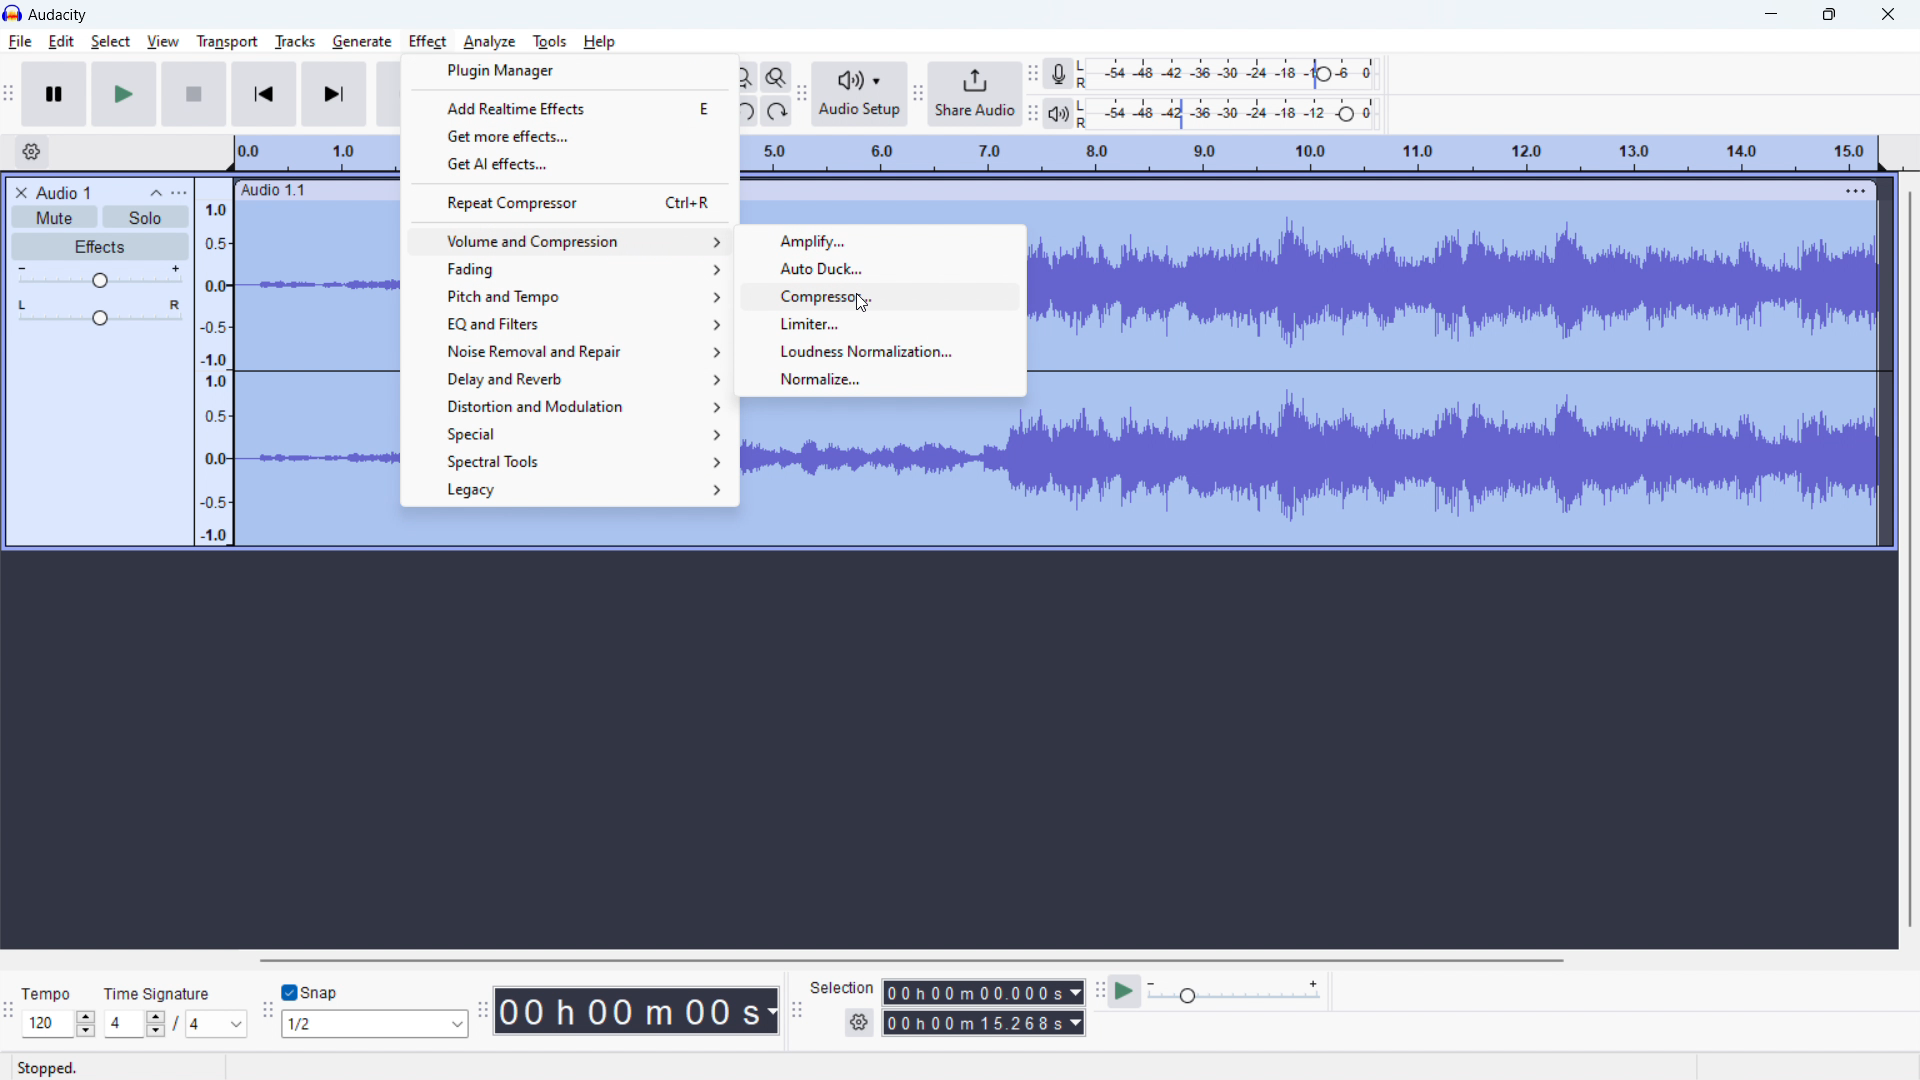 The image size is (1920, 1080). I want to click on Time Signature, so click(159, 989).